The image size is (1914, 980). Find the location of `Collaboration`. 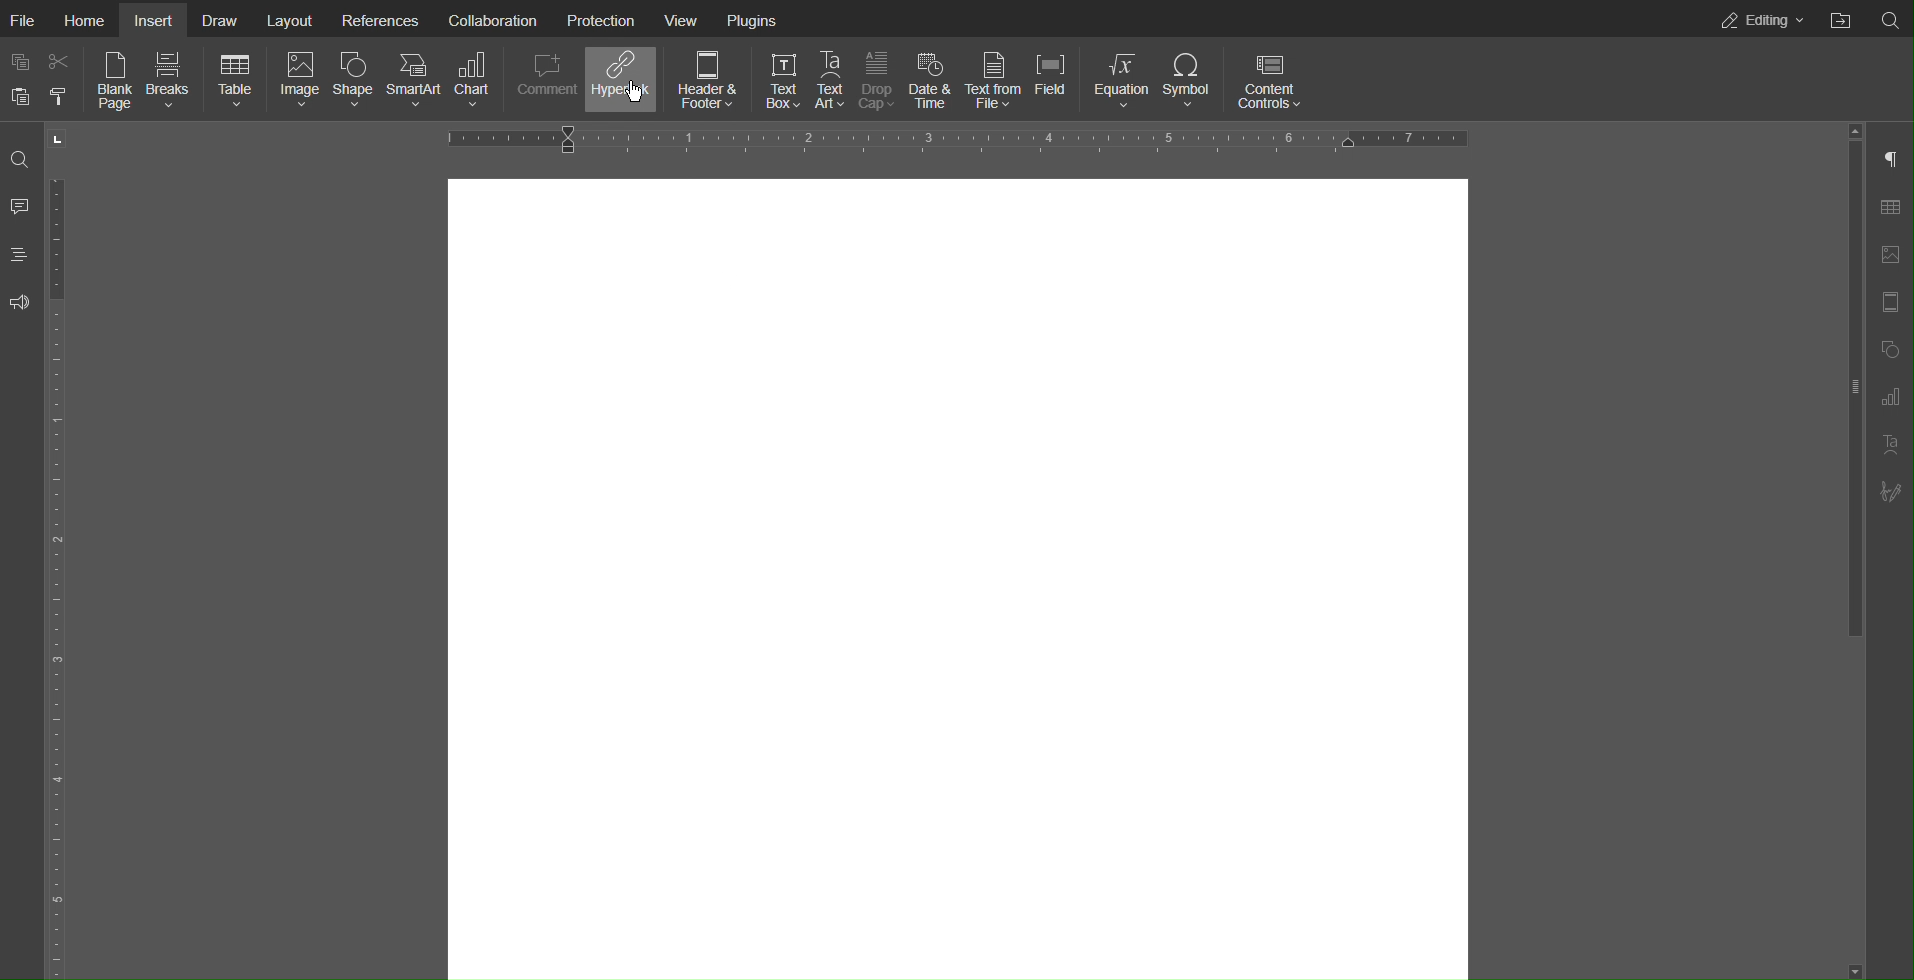

Collaboration is located at coordinates (491, 18).